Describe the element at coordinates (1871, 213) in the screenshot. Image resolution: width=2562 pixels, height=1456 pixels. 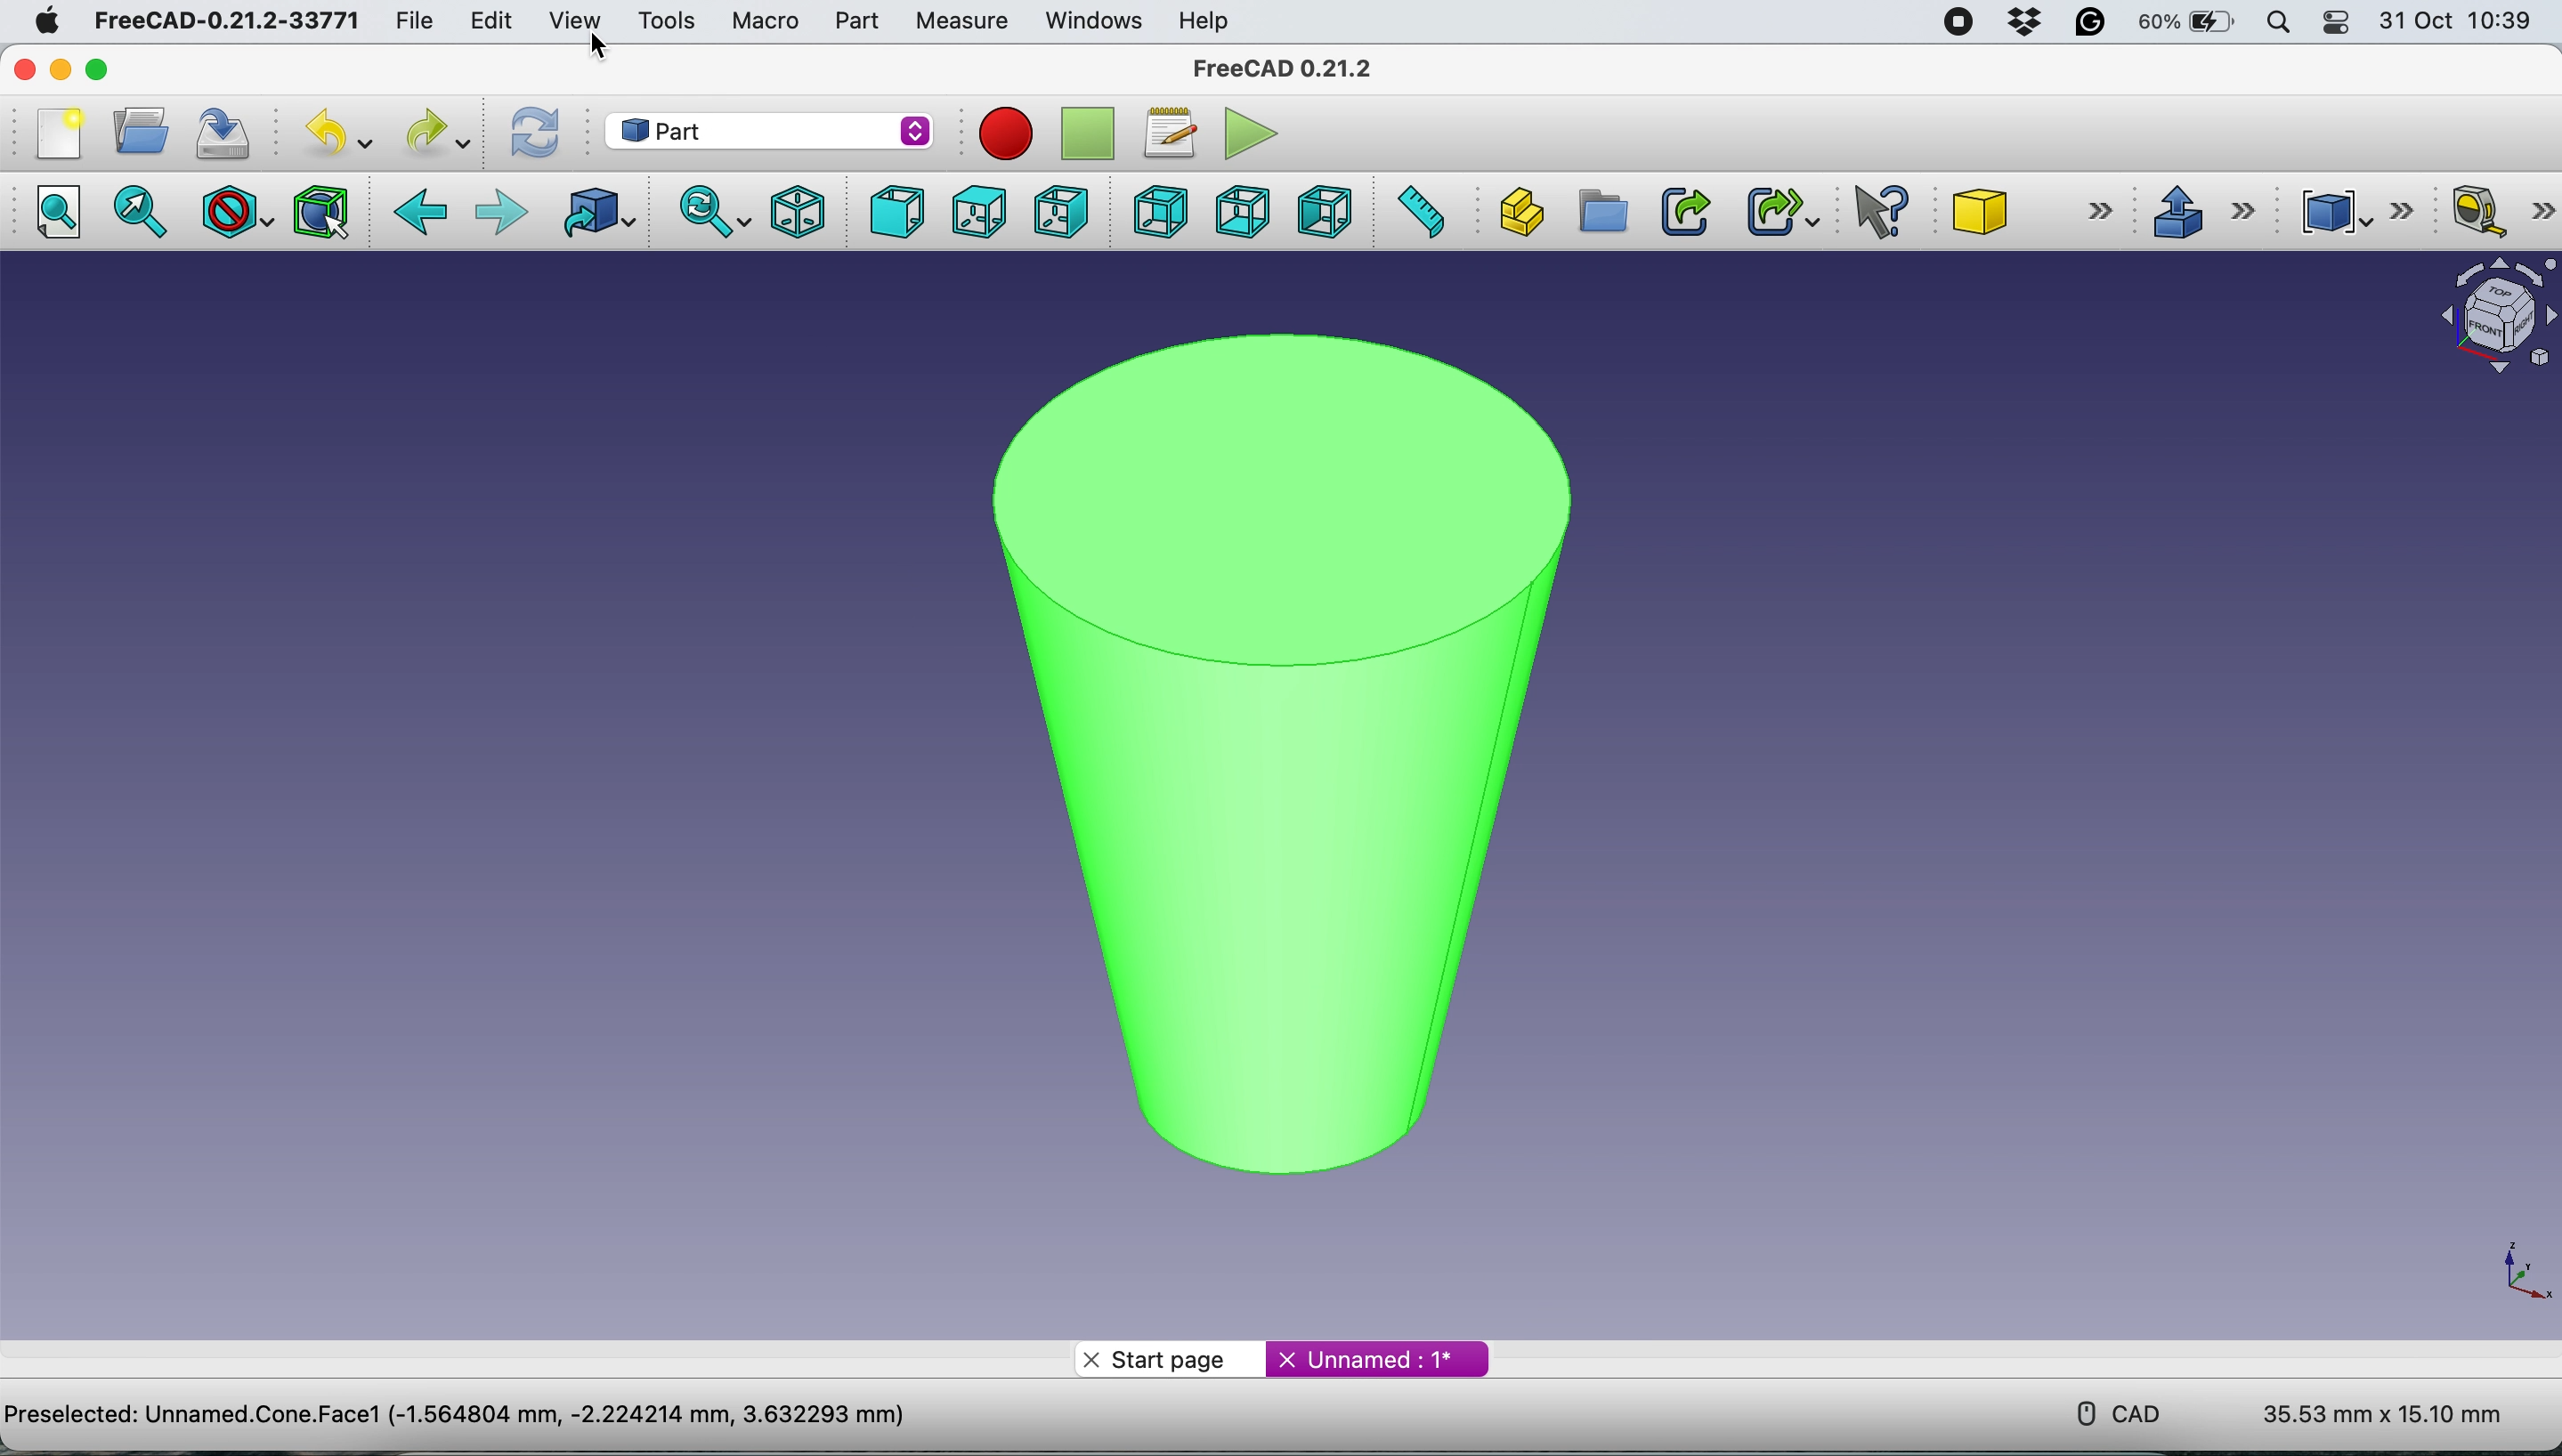
I see `whats this` at that location.